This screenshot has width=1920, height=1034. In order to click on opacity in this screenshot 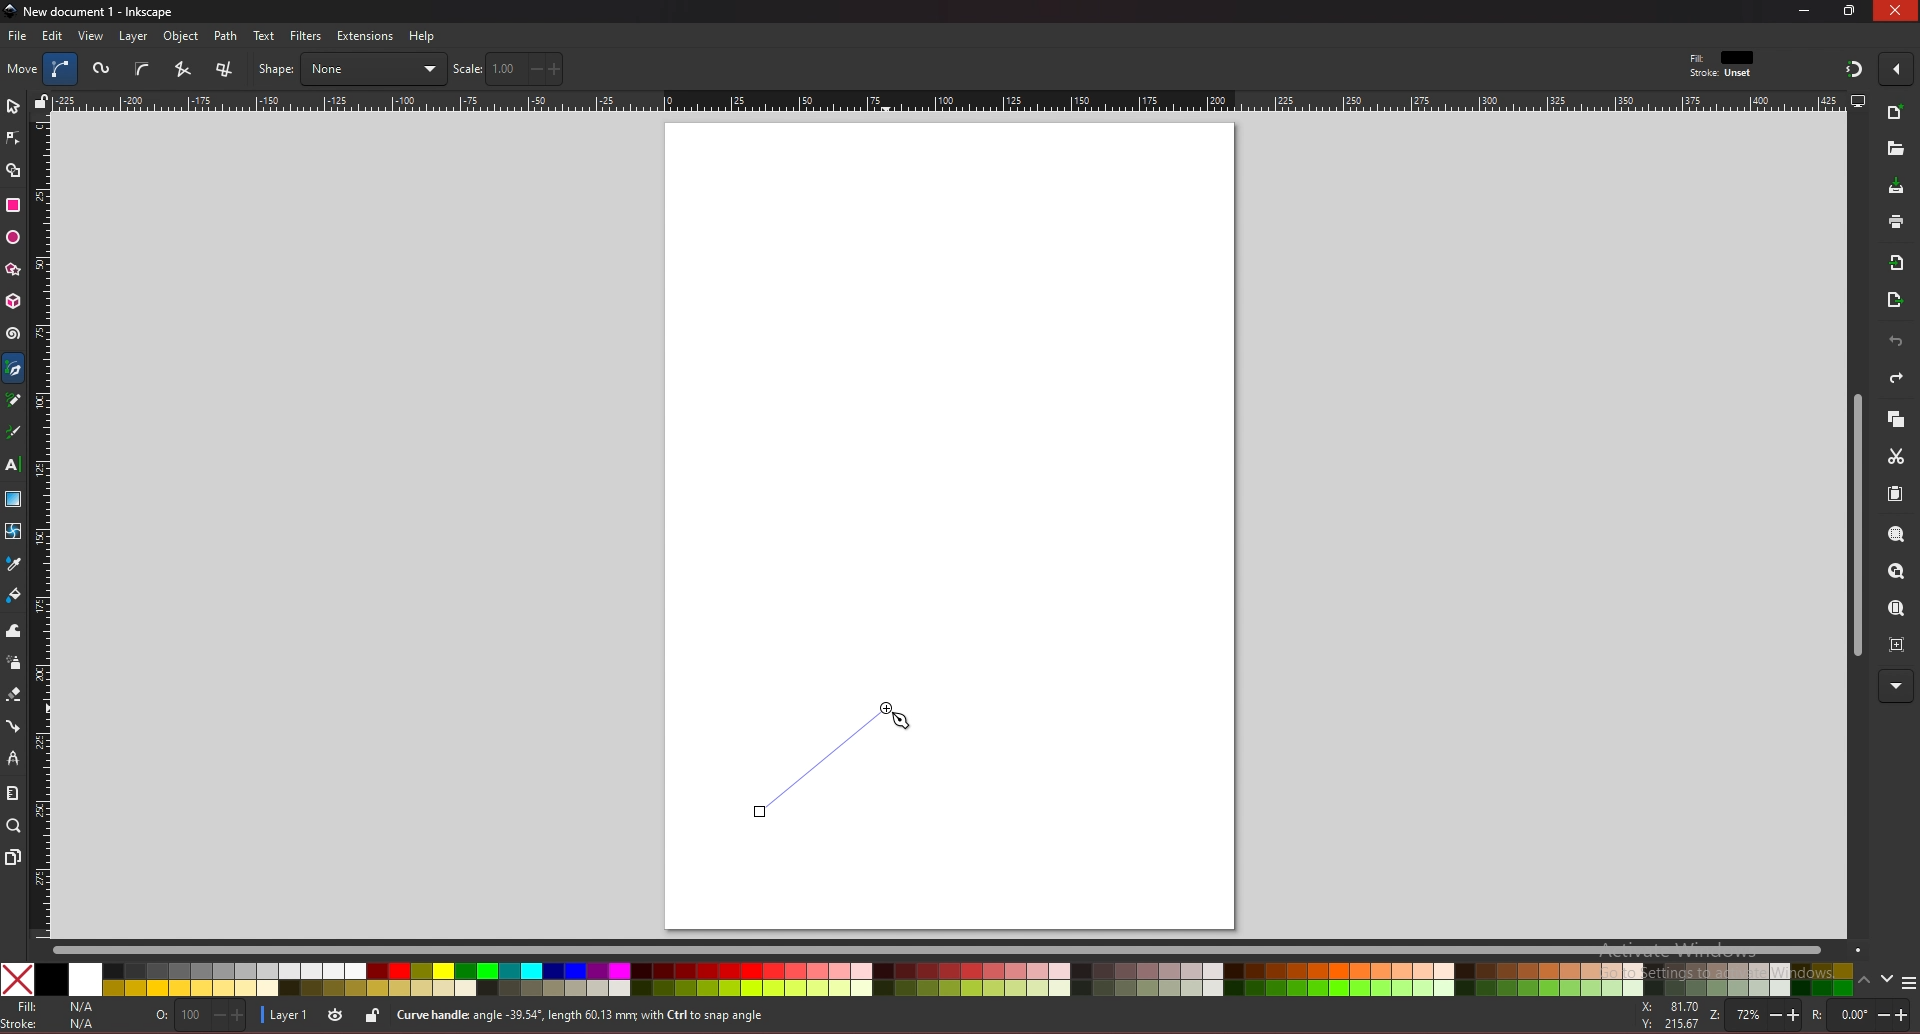, I will do `click(197, 1017)`.